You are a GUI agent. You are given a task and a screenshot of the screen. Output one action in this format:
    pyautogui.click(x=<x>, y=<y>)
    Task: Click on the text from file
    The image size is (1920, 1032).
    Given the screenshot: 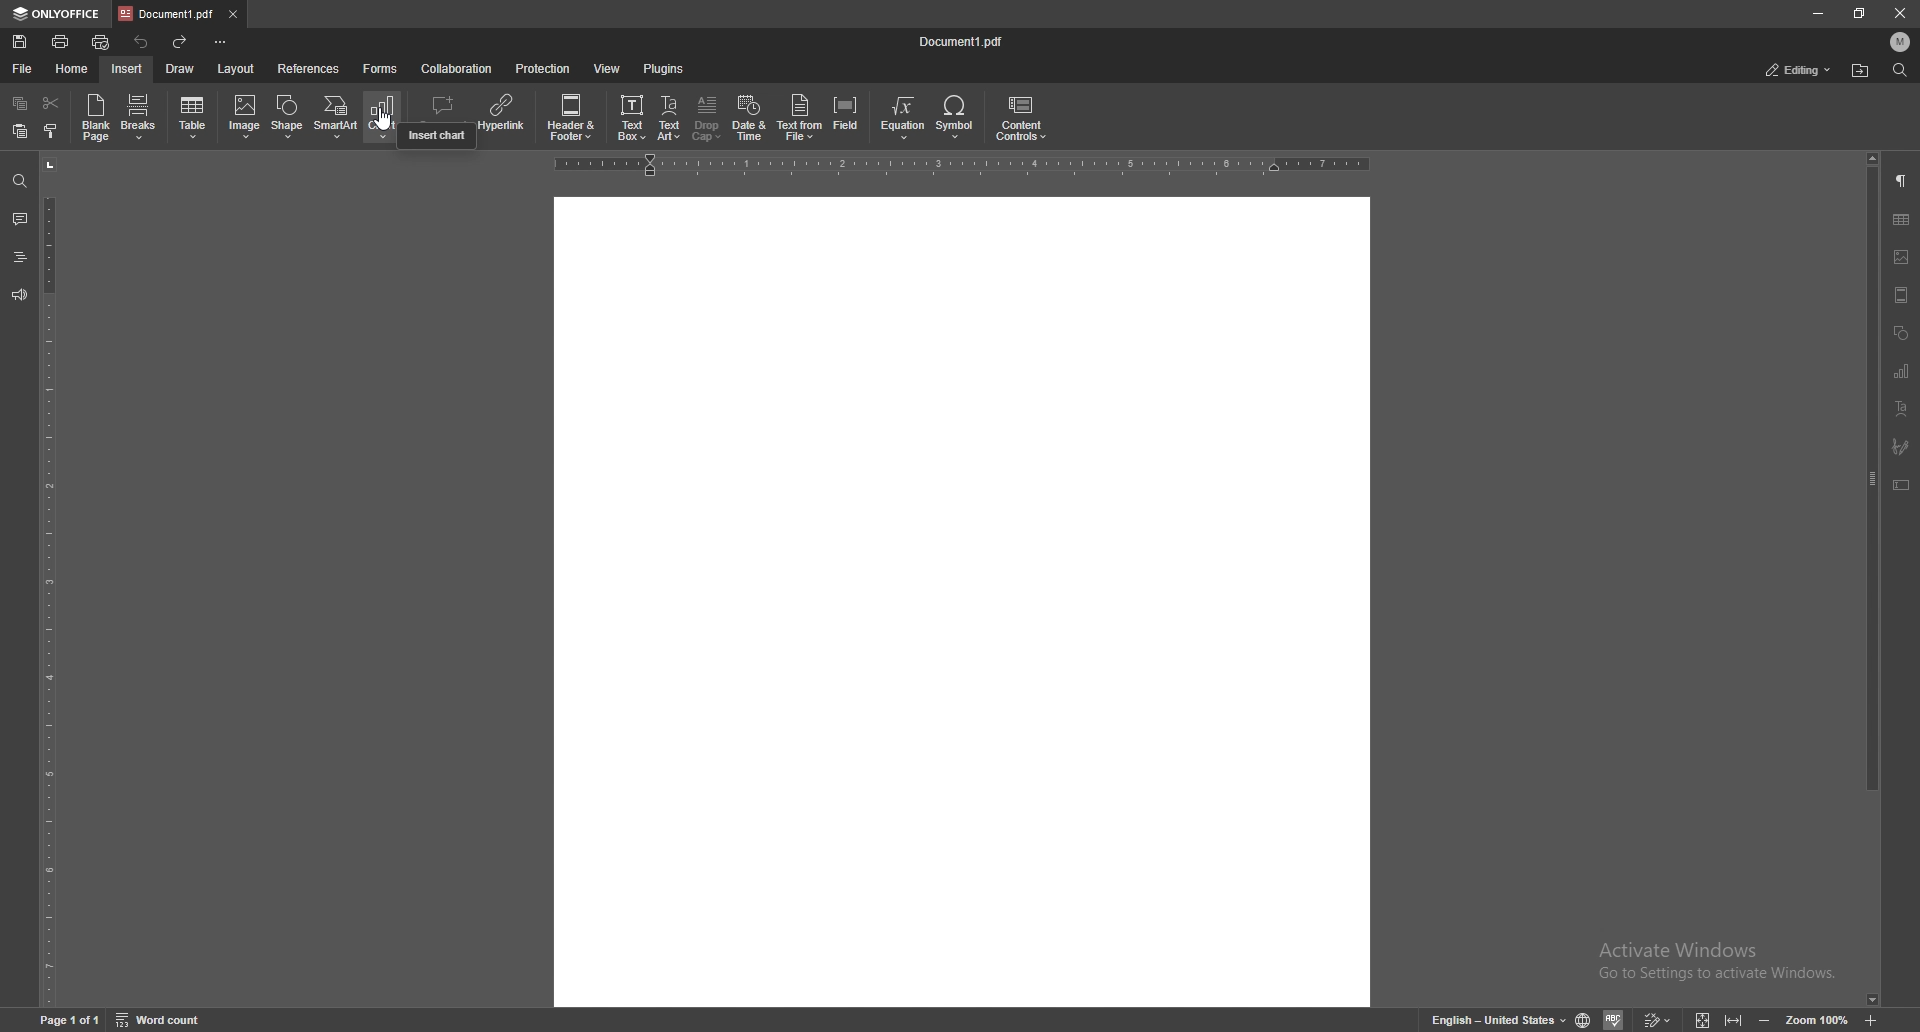 What is the action you would take?
    pyautogui.click(x=802, y=117)
    